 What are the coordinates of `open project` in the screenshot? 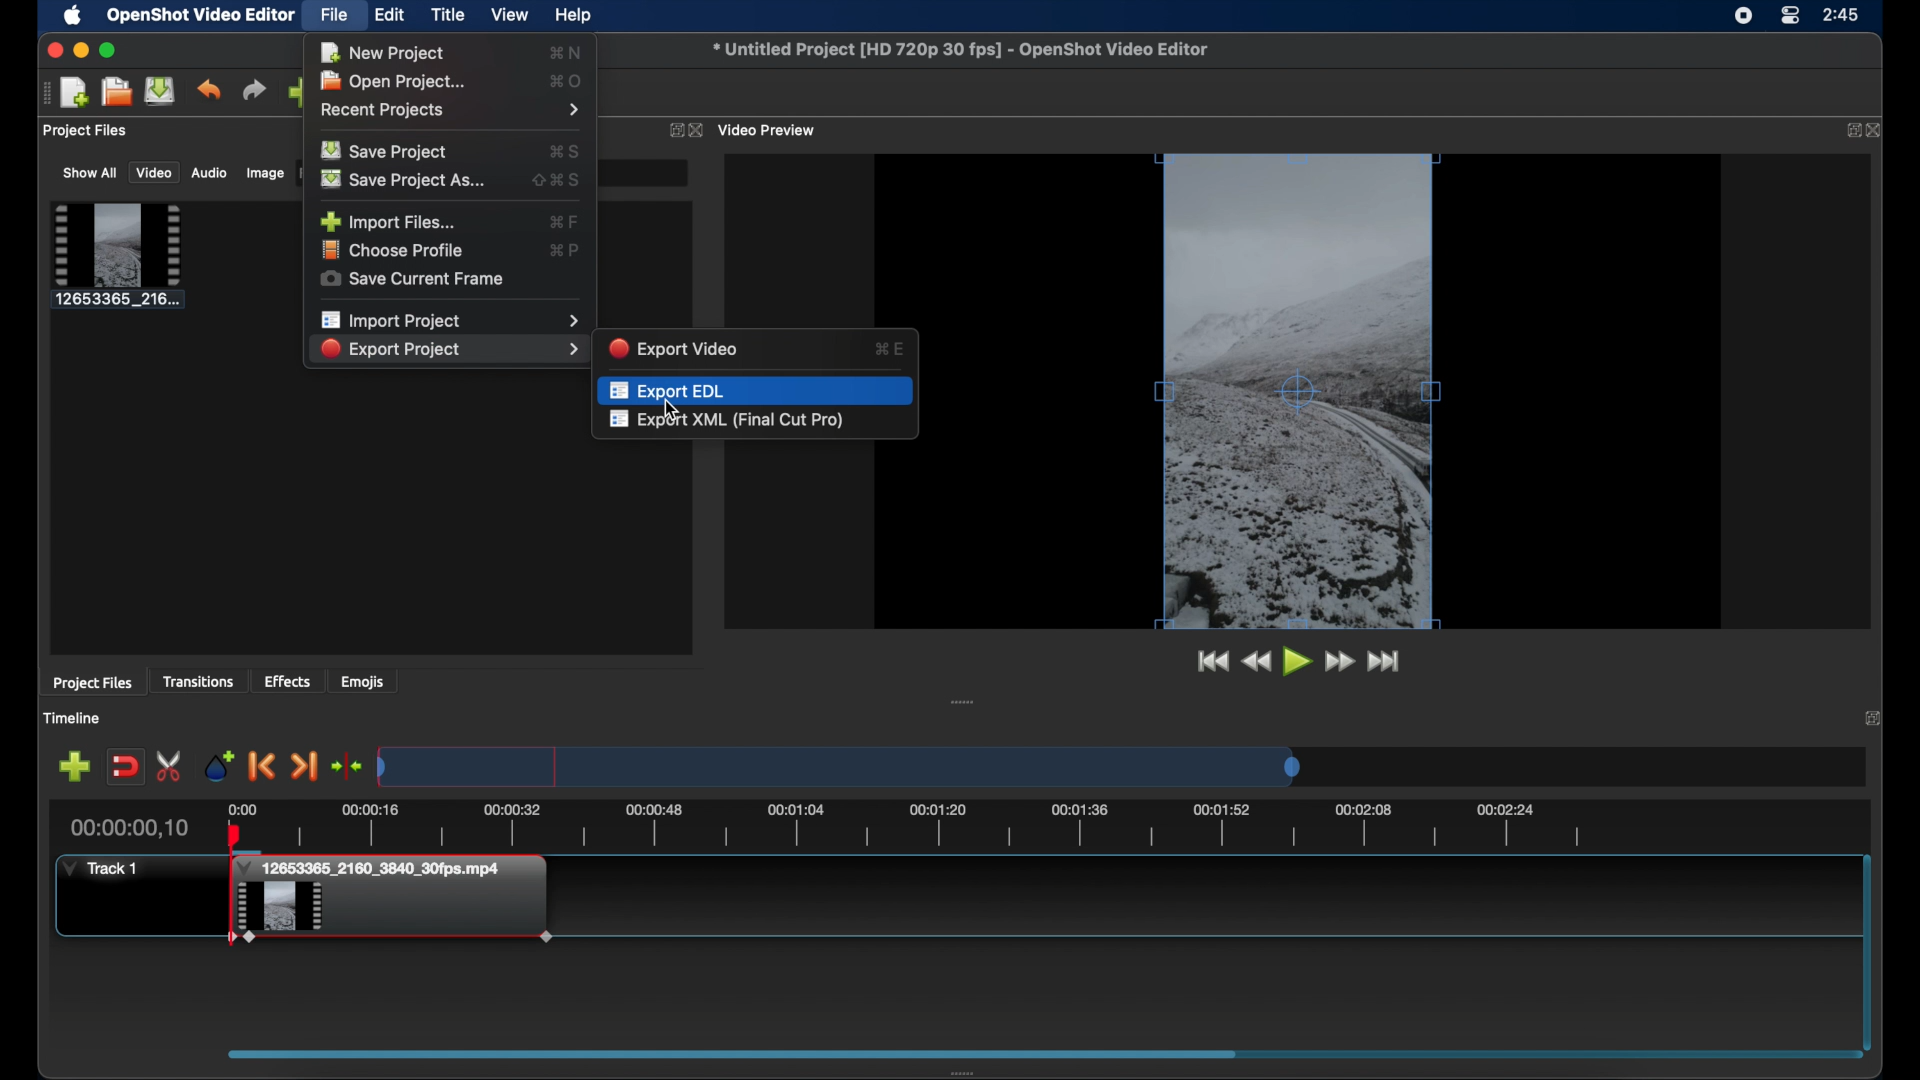 It's located at (399, 81).